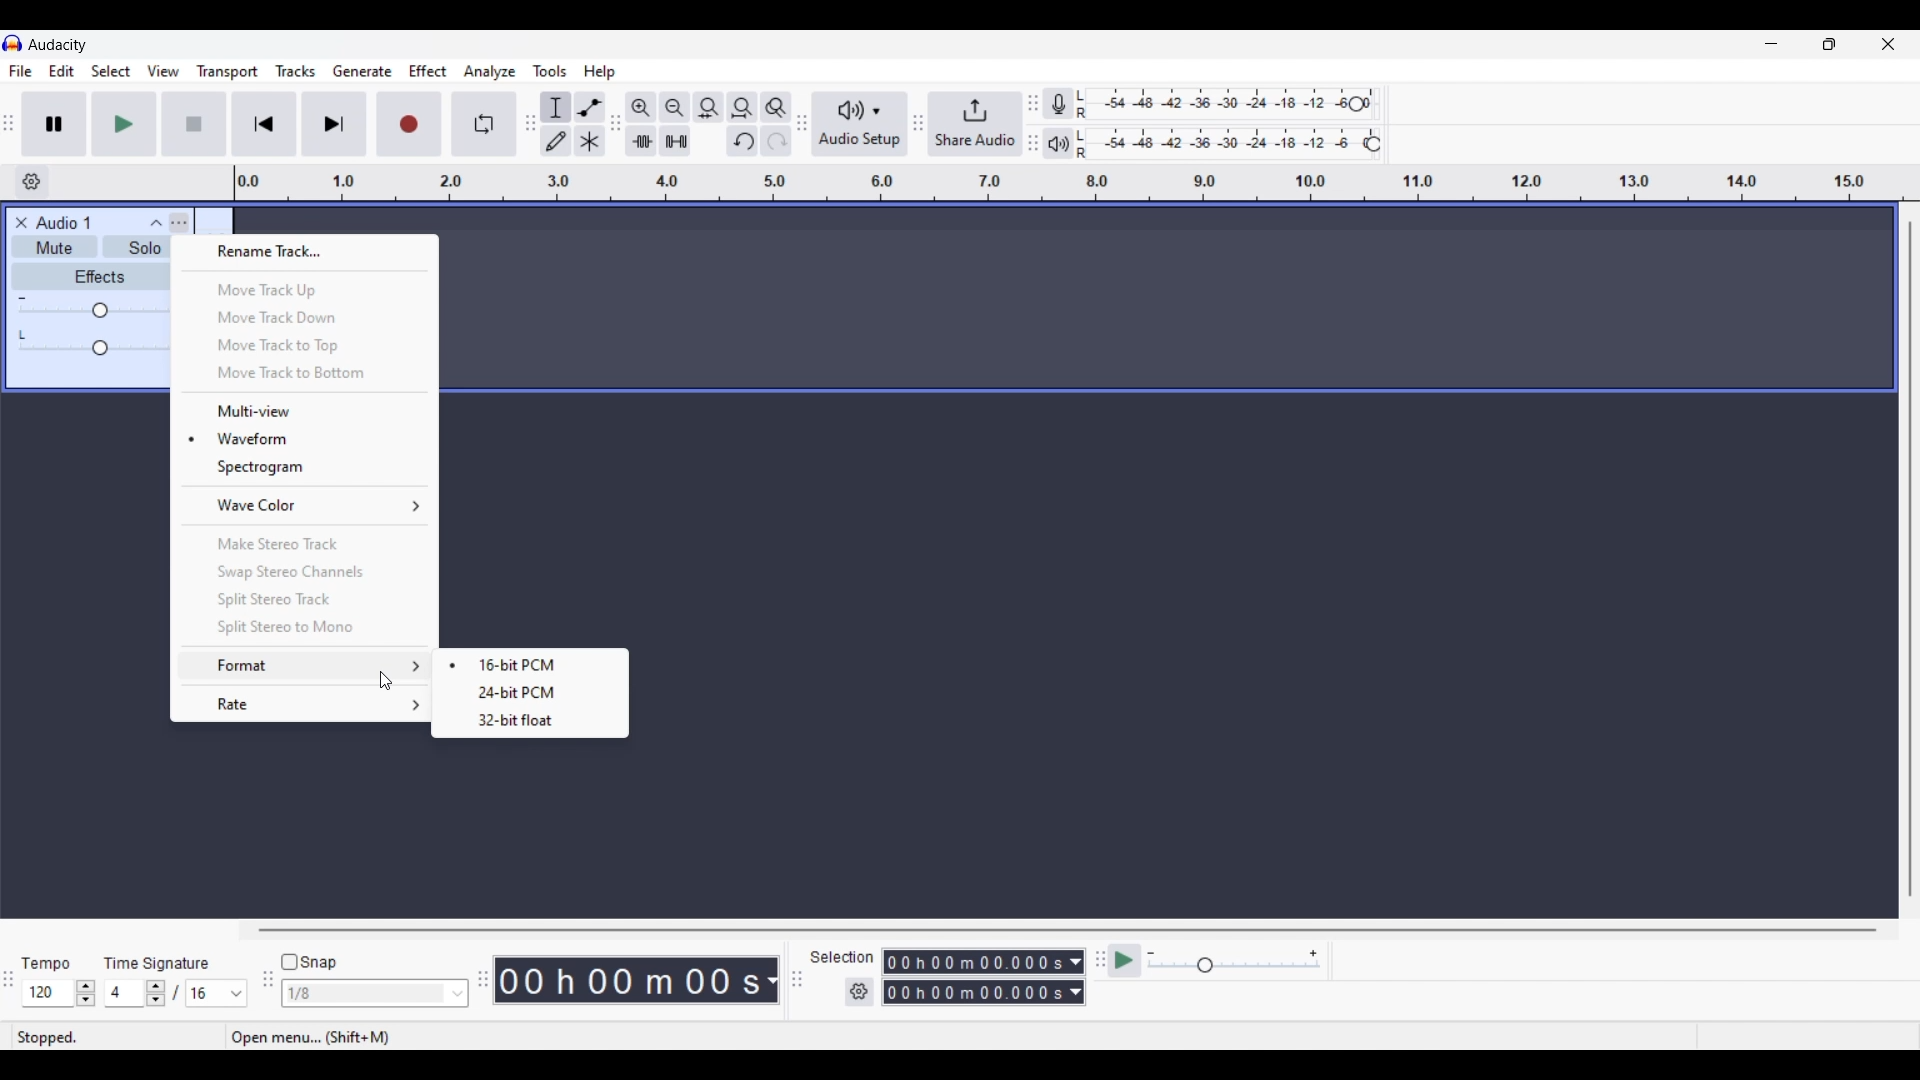 This screenshot has width=1920, height=1080. Describe the element at coordinates (640, 107) in the screenshot. I see `Zoom in` at that location.